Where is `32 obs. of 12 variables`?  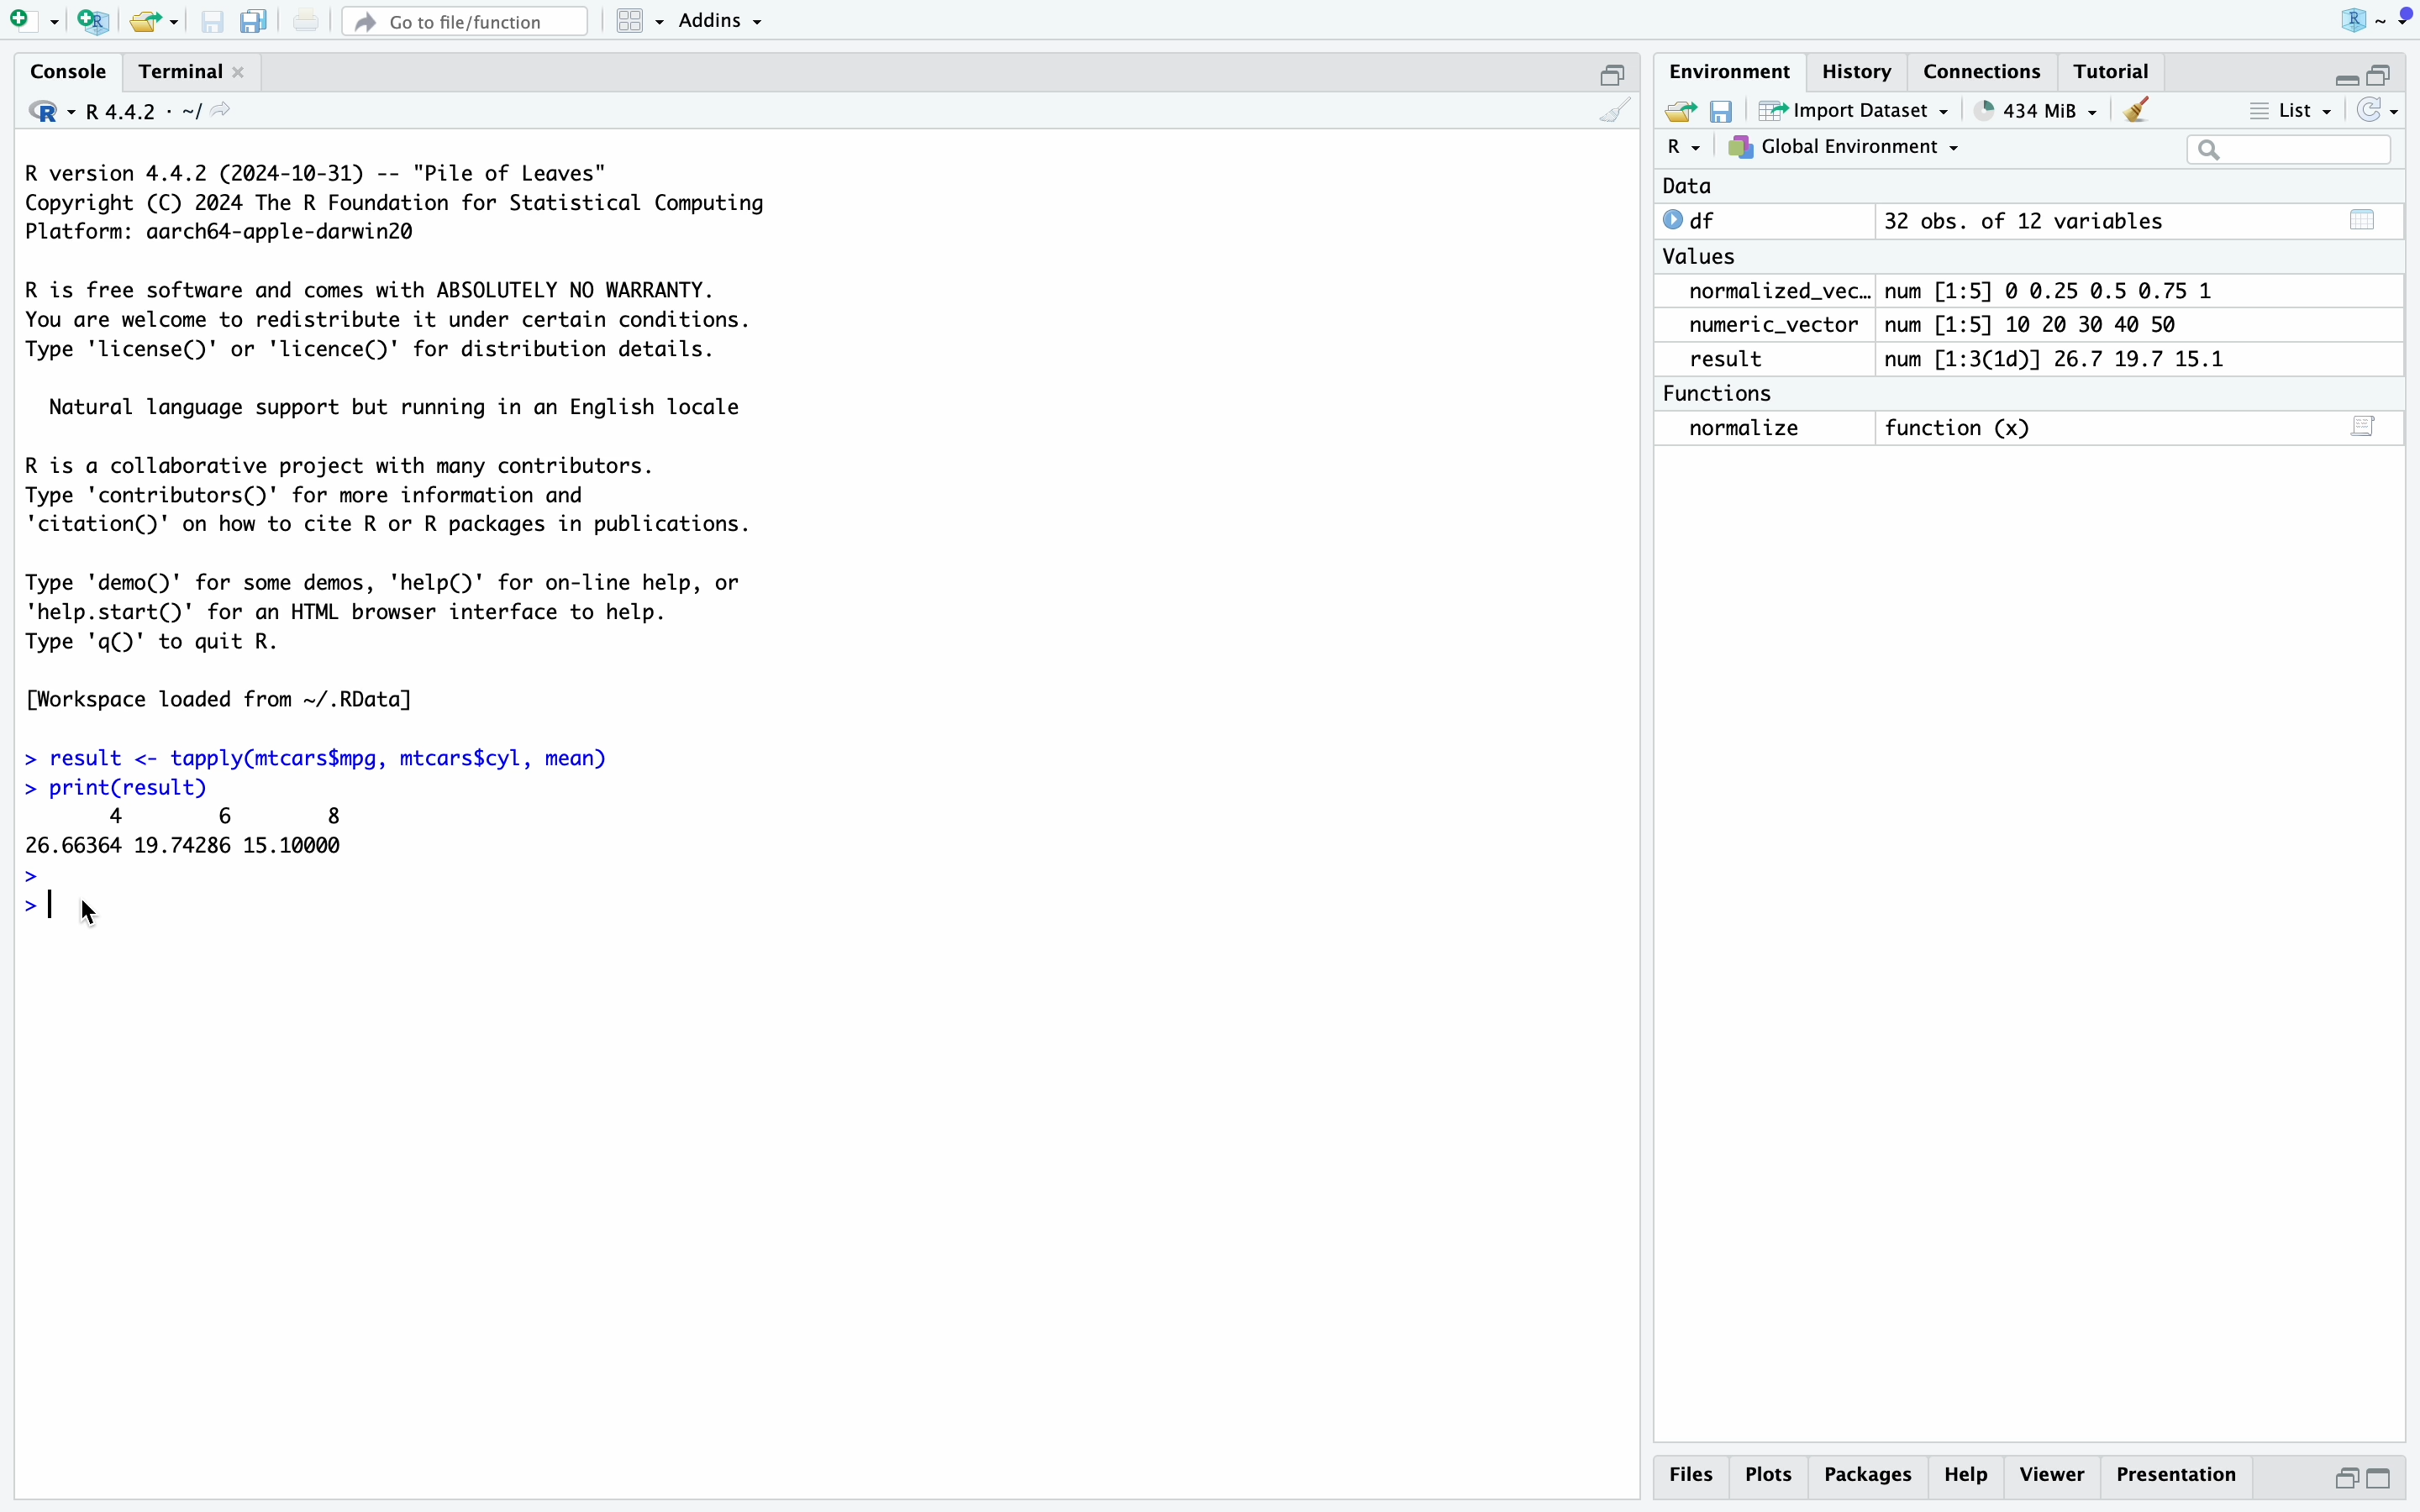 32 obs. of 12 variables is located at coordinates (2027, 222).